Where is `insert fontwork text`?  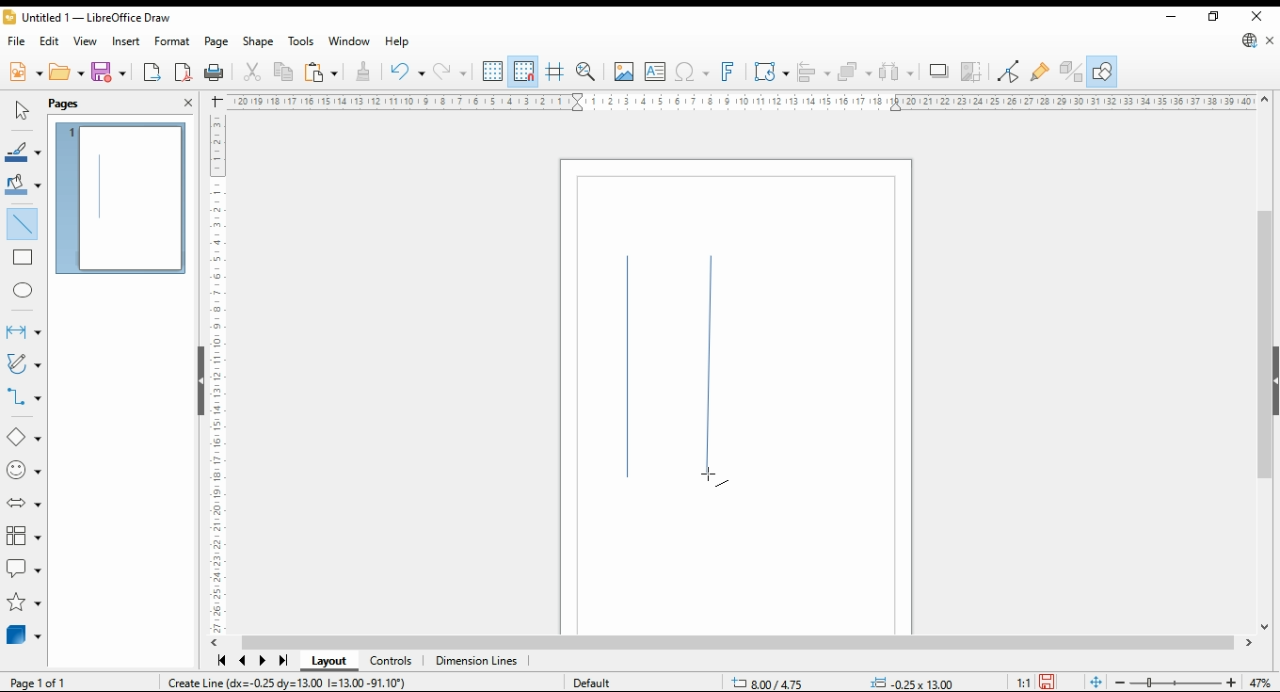
insert fontwork text is located at coordinates (728, 72).